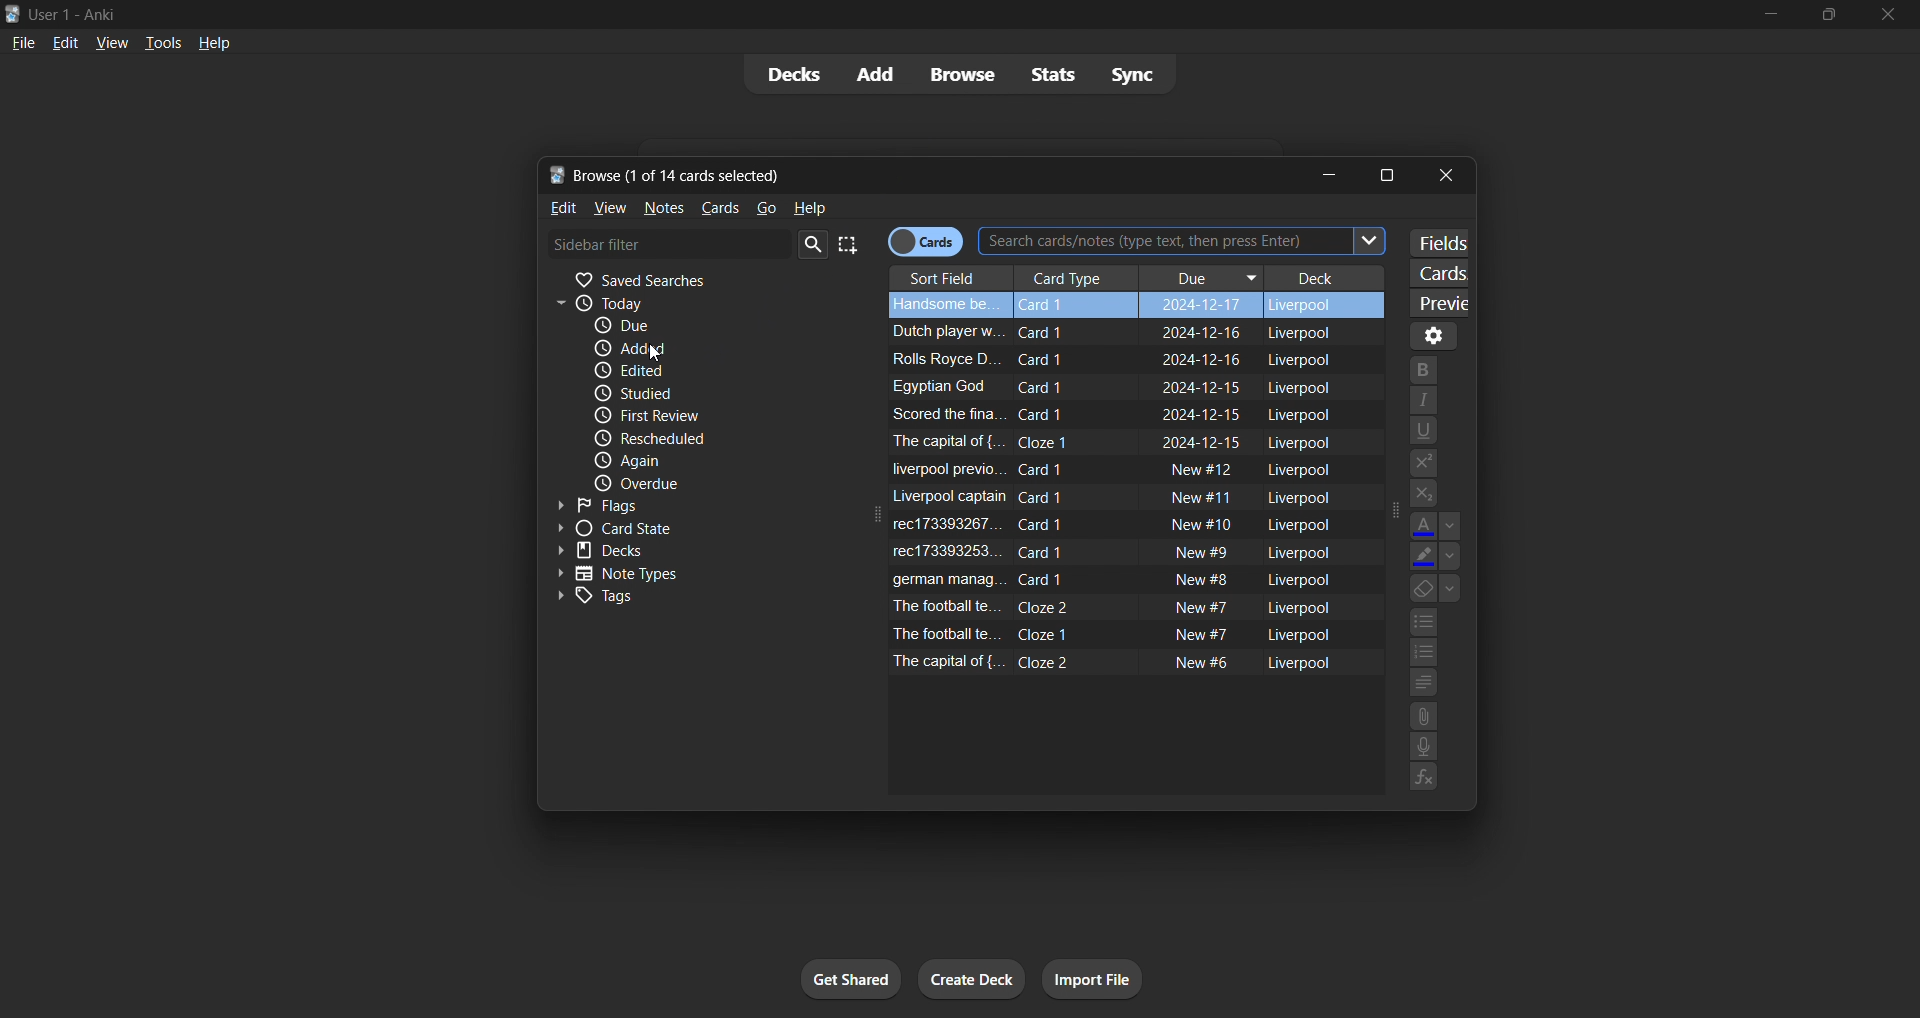 The height and width of the screenshot is (1018, 1920). I want to click on customize card templates, so click(1435, 270).